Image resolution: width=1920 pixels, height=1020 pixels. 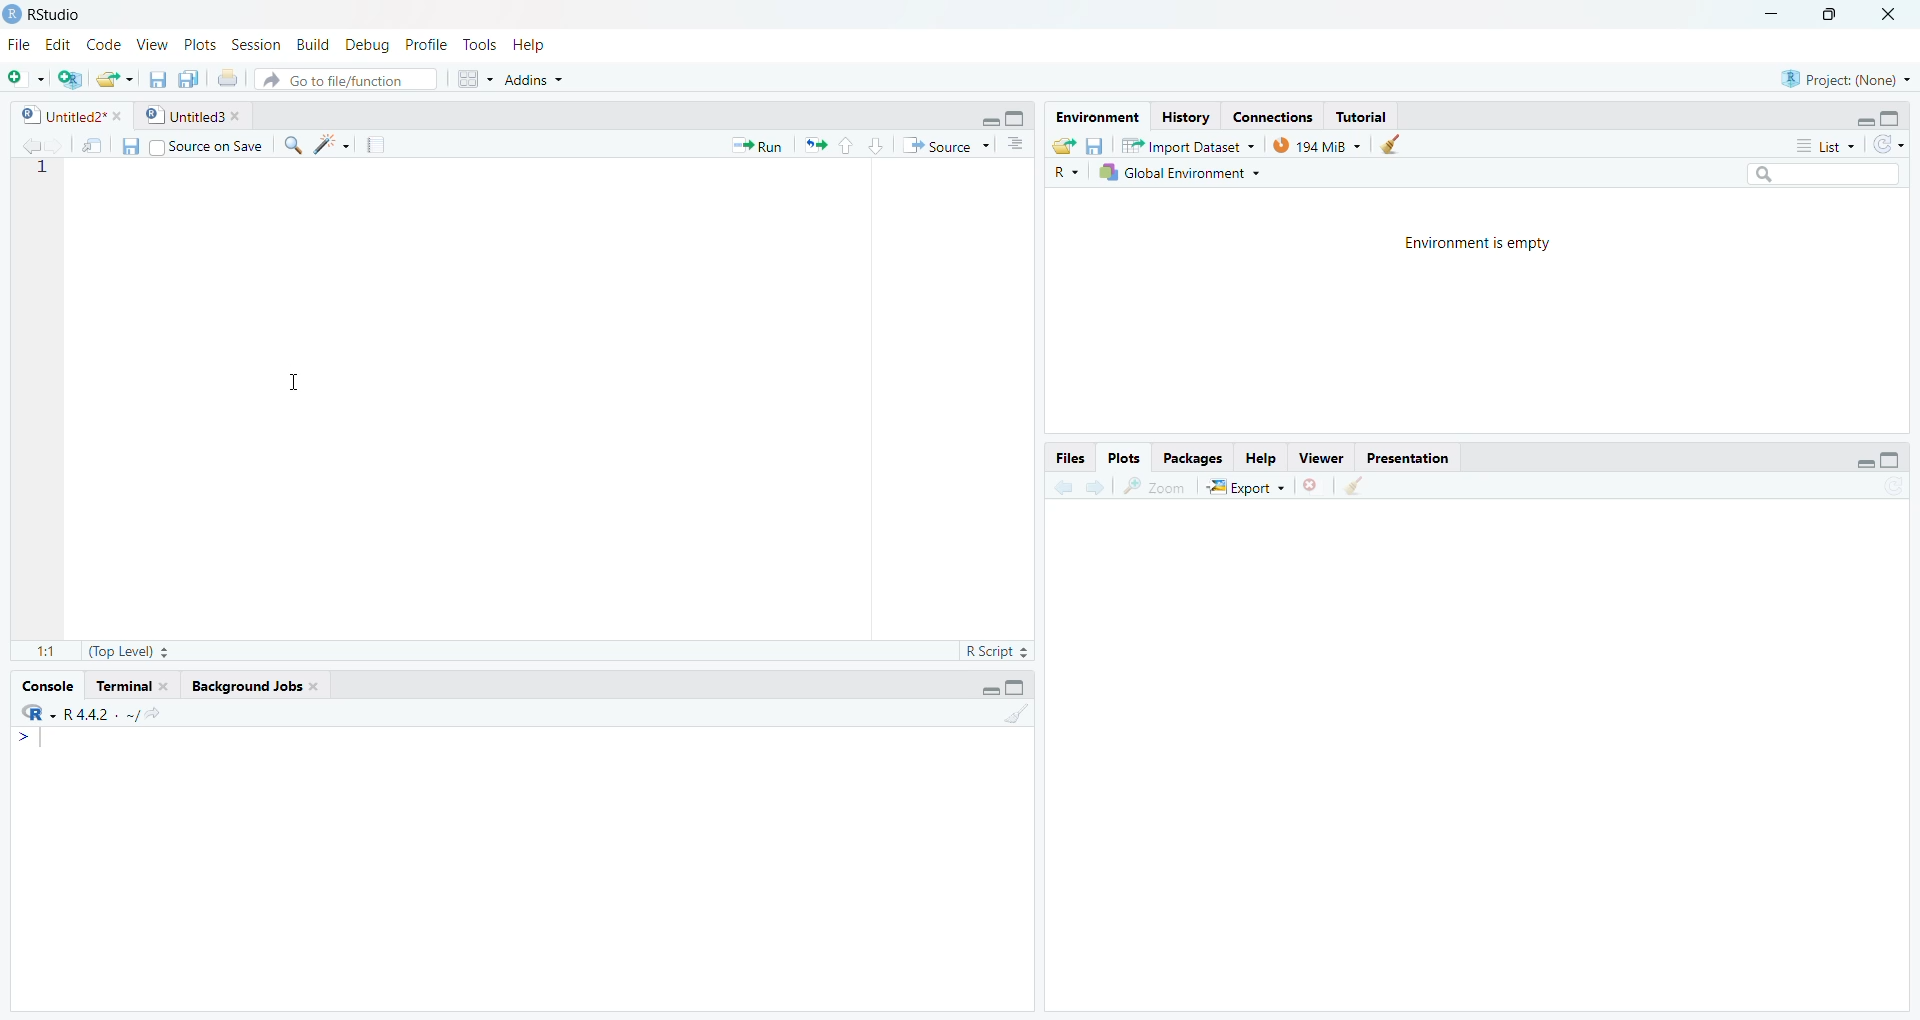 I want to click on Console, so click(x=42, y=687).